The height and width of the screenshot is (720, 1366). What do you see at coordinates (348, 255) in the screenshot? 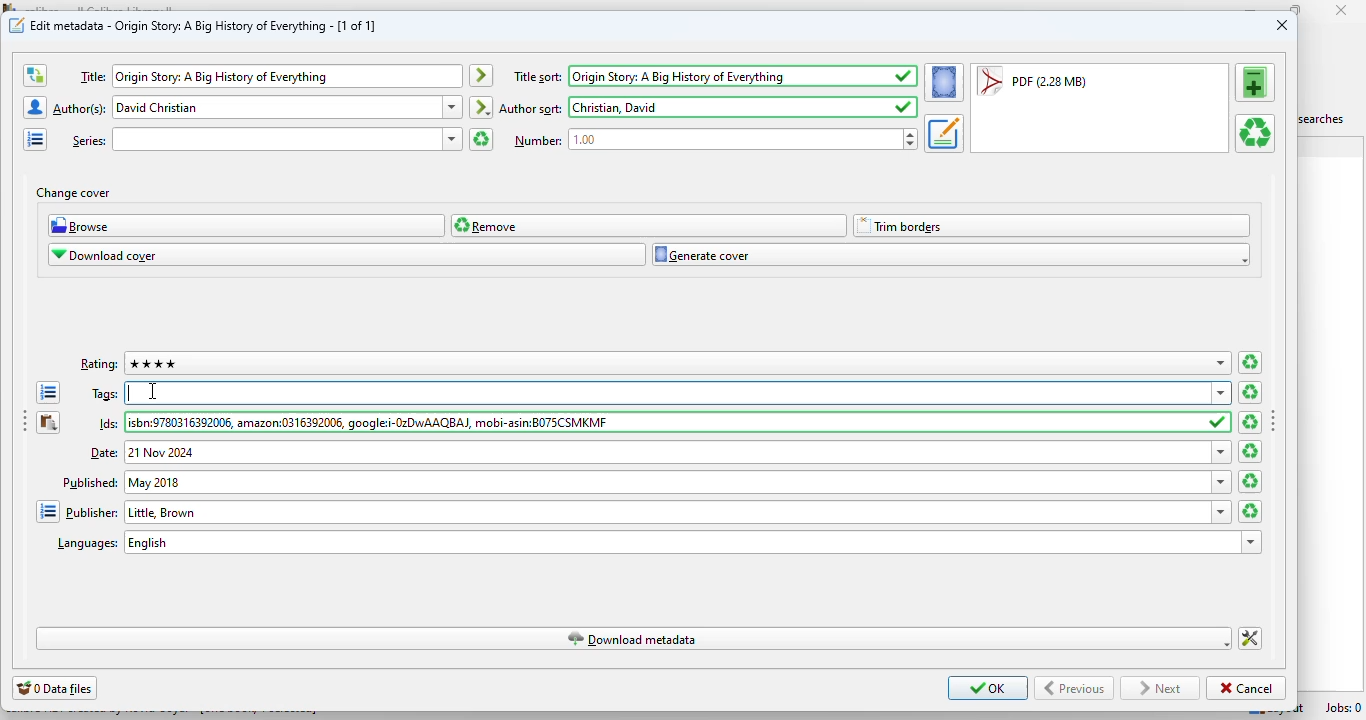
I see `download cover` at bounding box center [348, 255].